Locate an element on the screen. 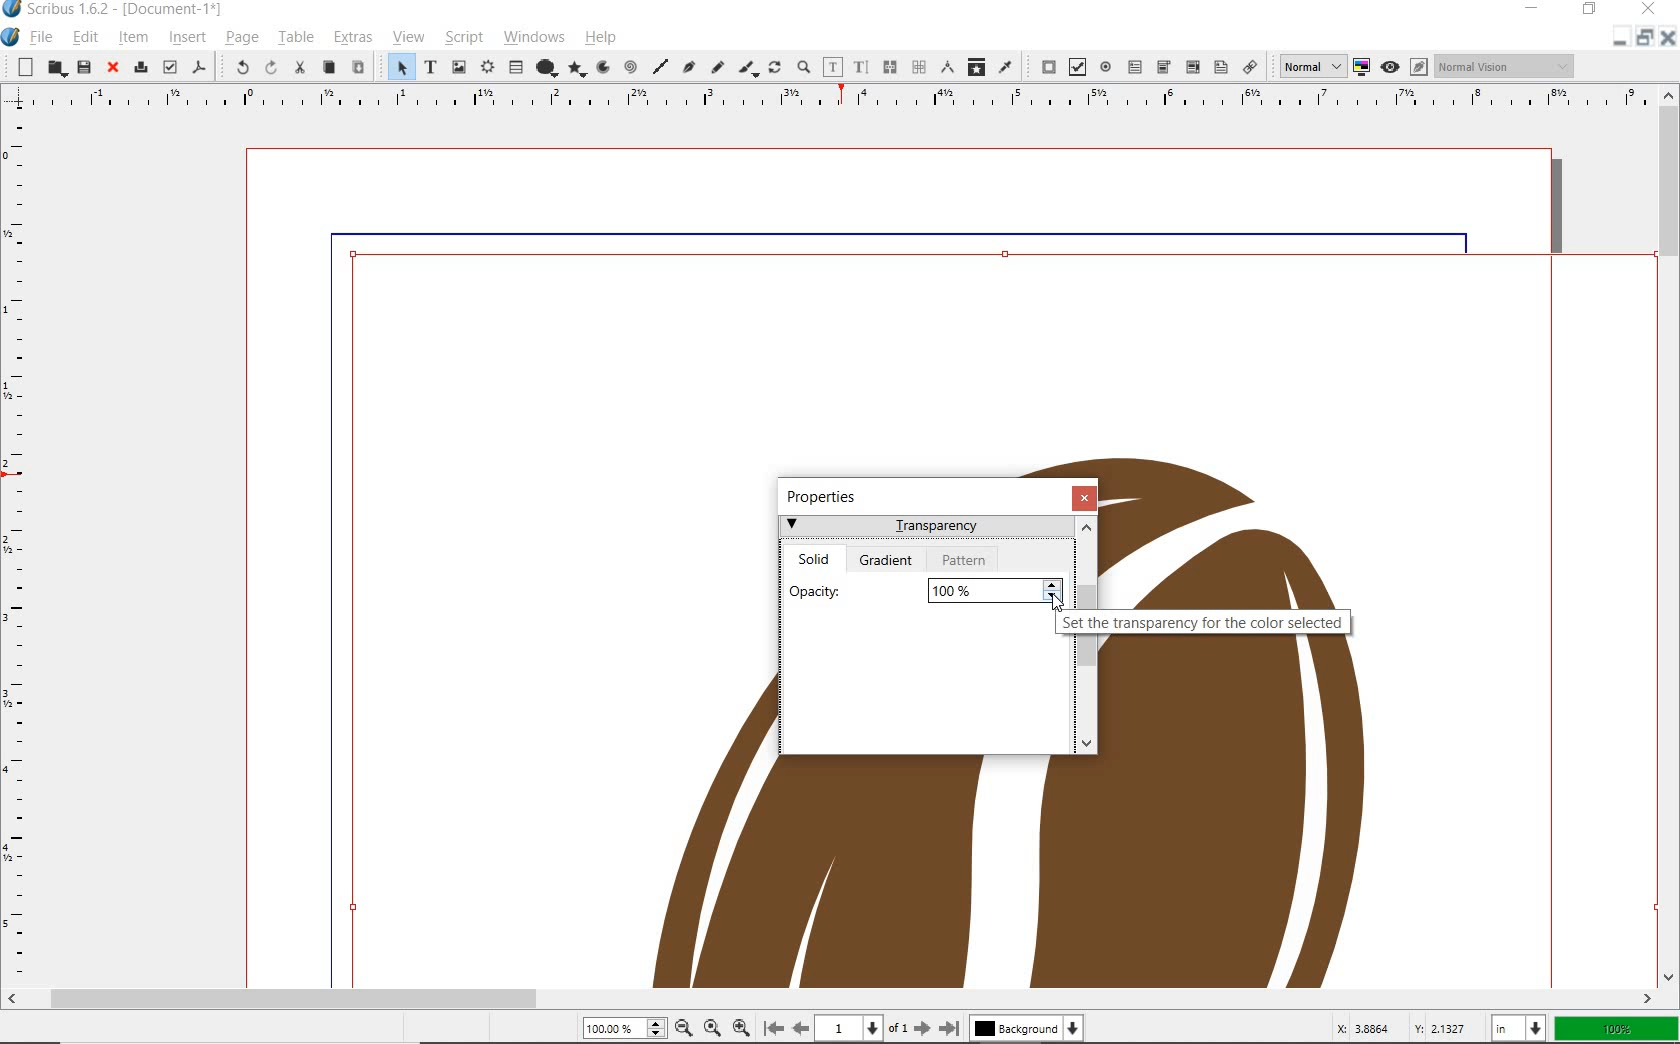 This screenshot has height=1044, width=1680. table is located at coordinates (295, 37).